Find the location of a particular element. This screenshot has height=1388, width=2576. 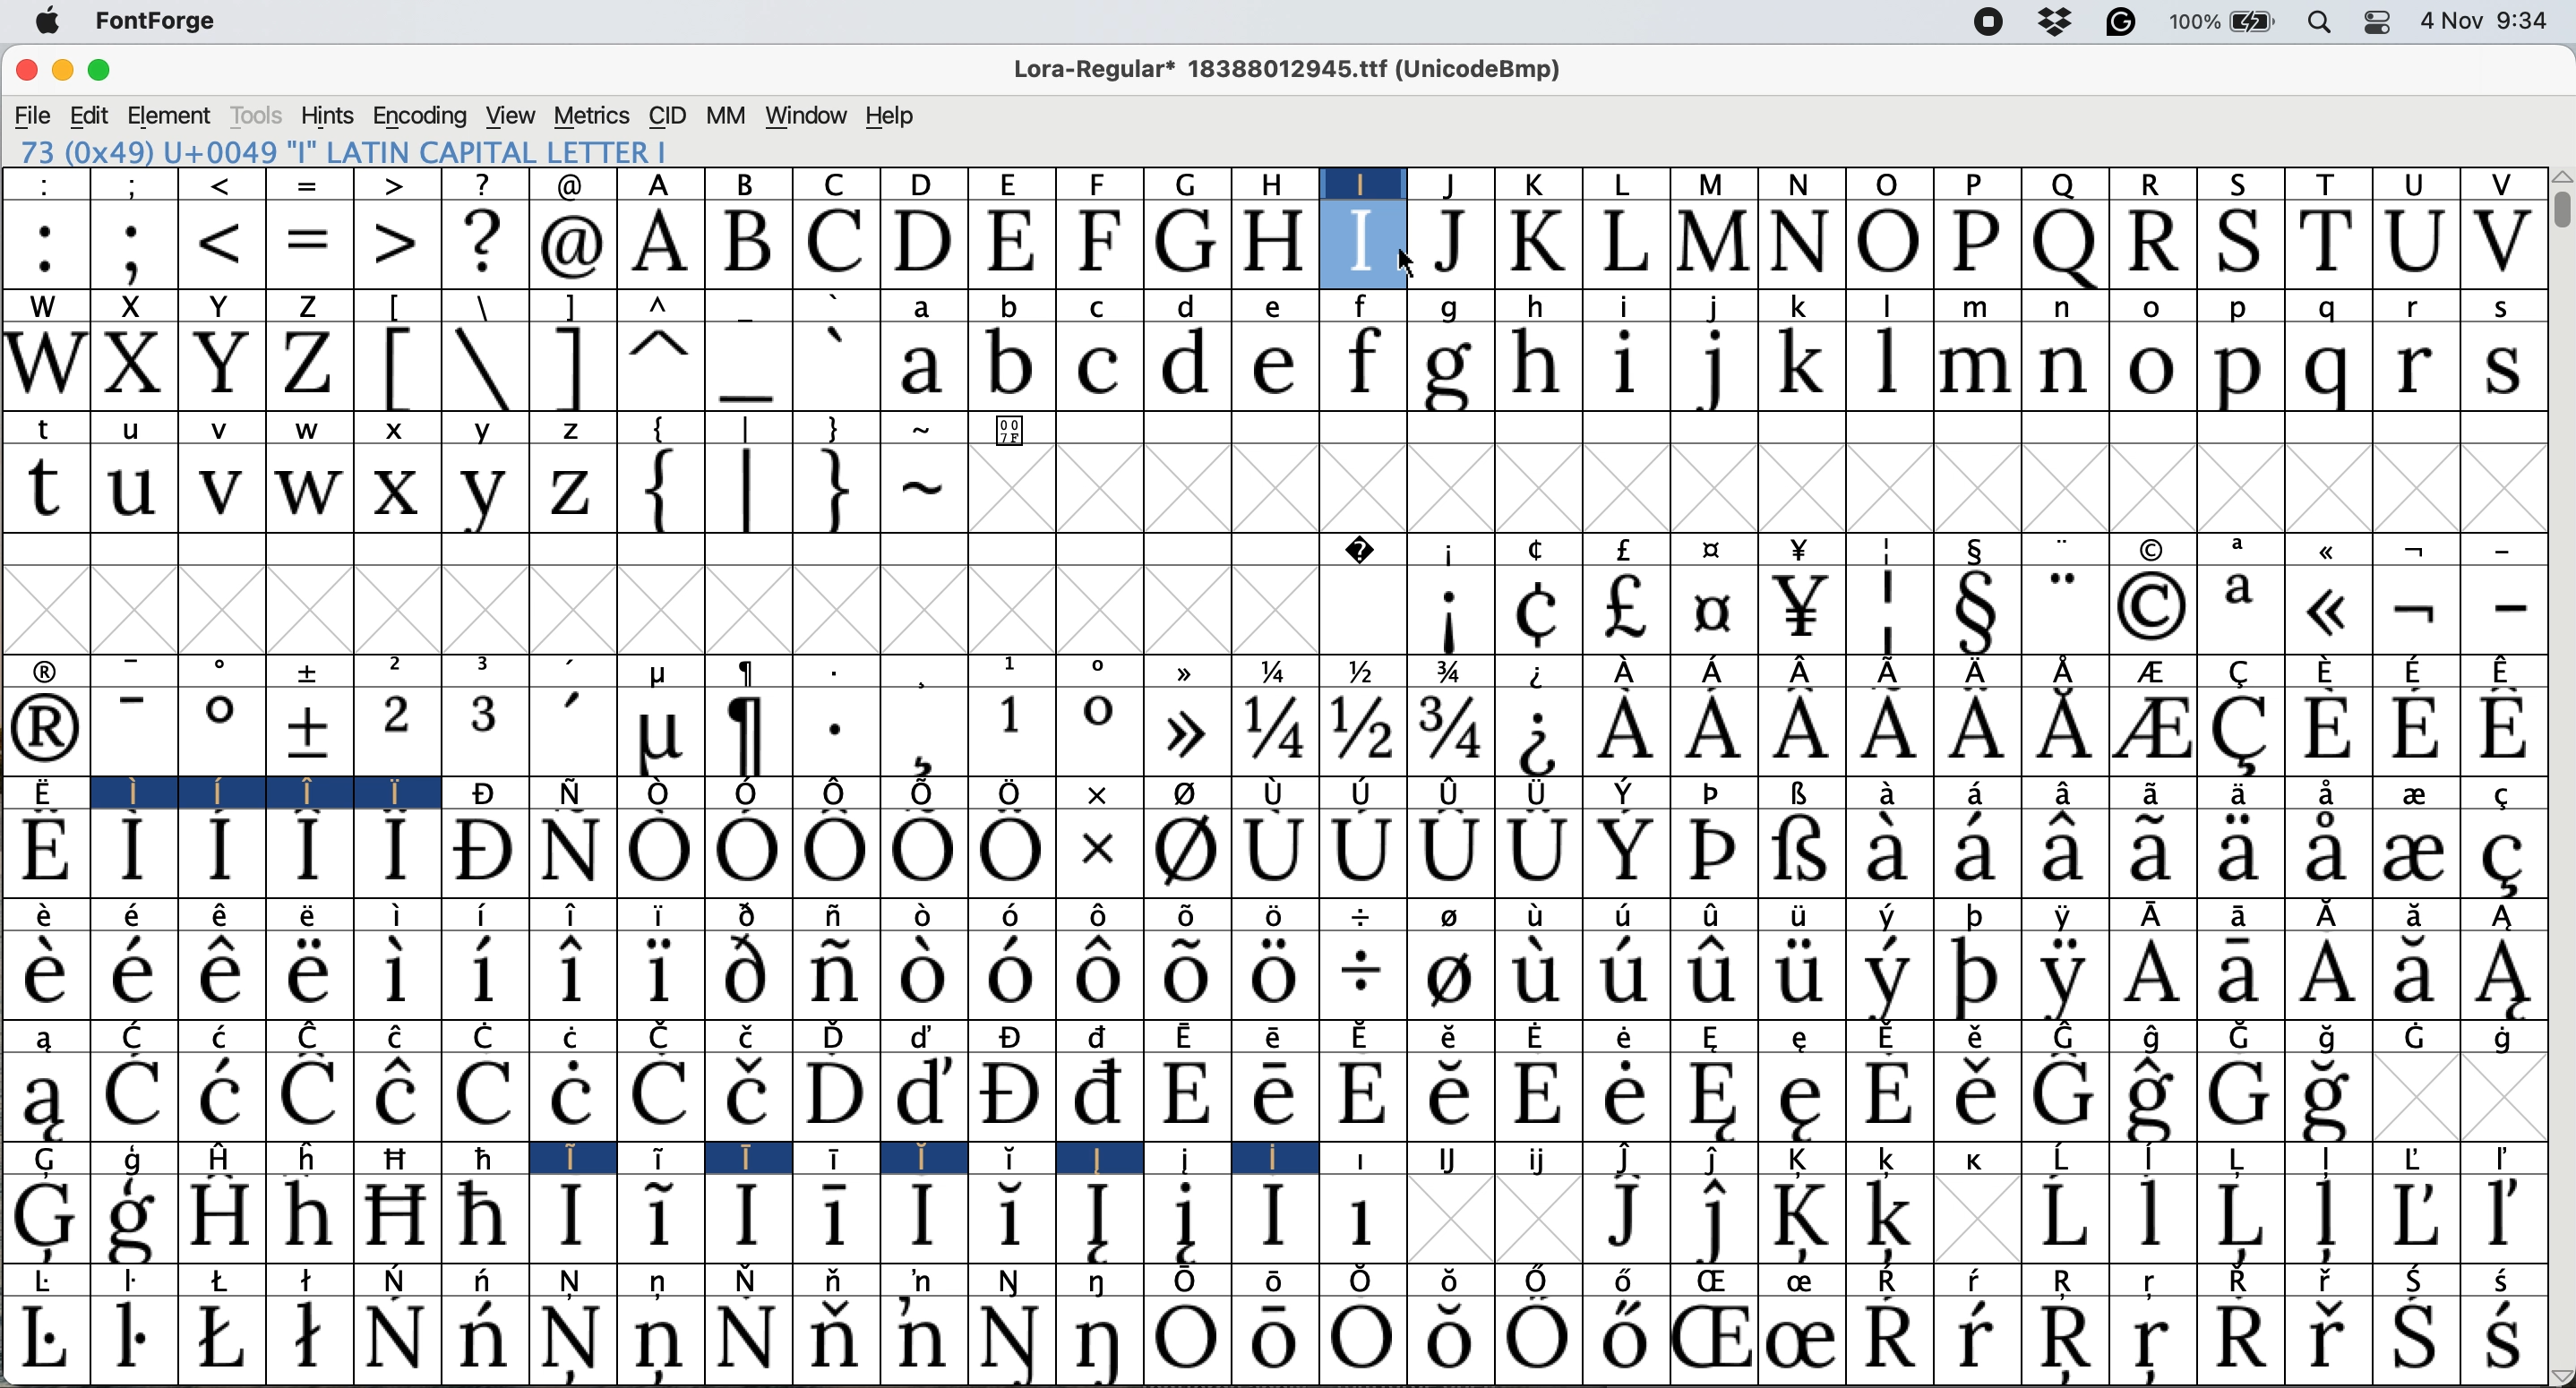

Symbol is located at coordinates (1979, 1035).